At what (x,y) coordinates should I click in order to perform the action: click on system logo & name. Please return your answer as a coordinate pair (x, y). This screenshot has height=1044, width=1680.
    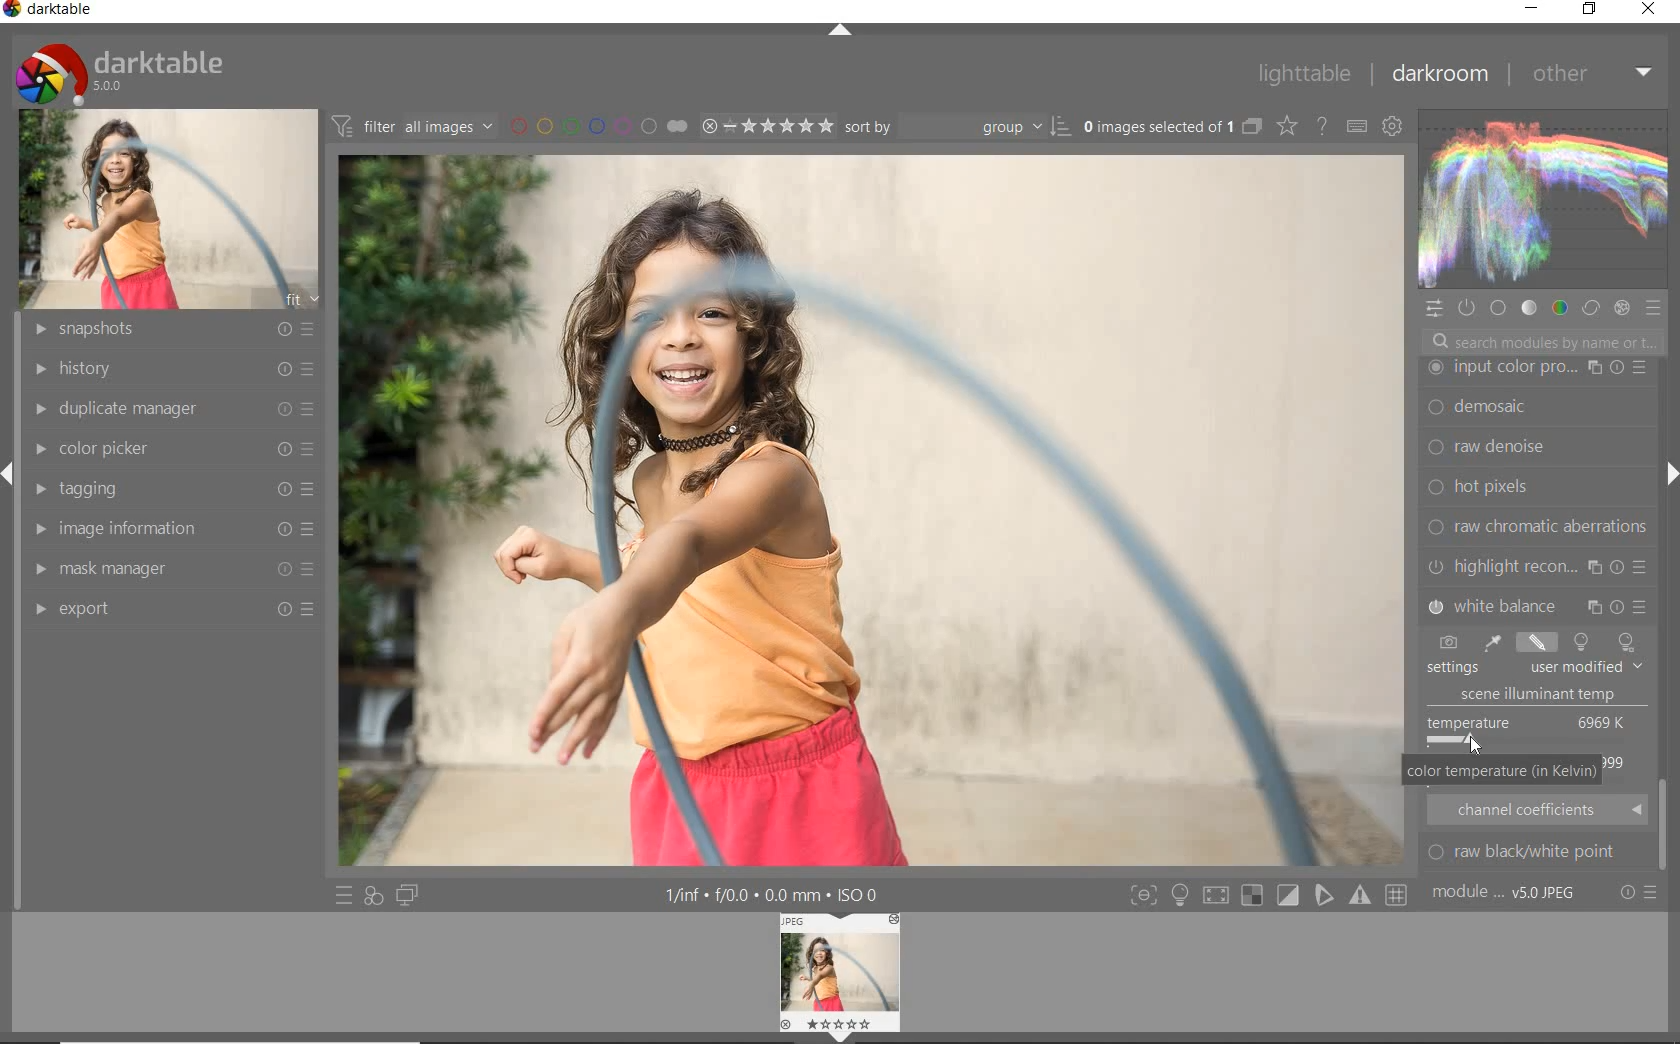
    Looking at the image, I should click on (124, 69).